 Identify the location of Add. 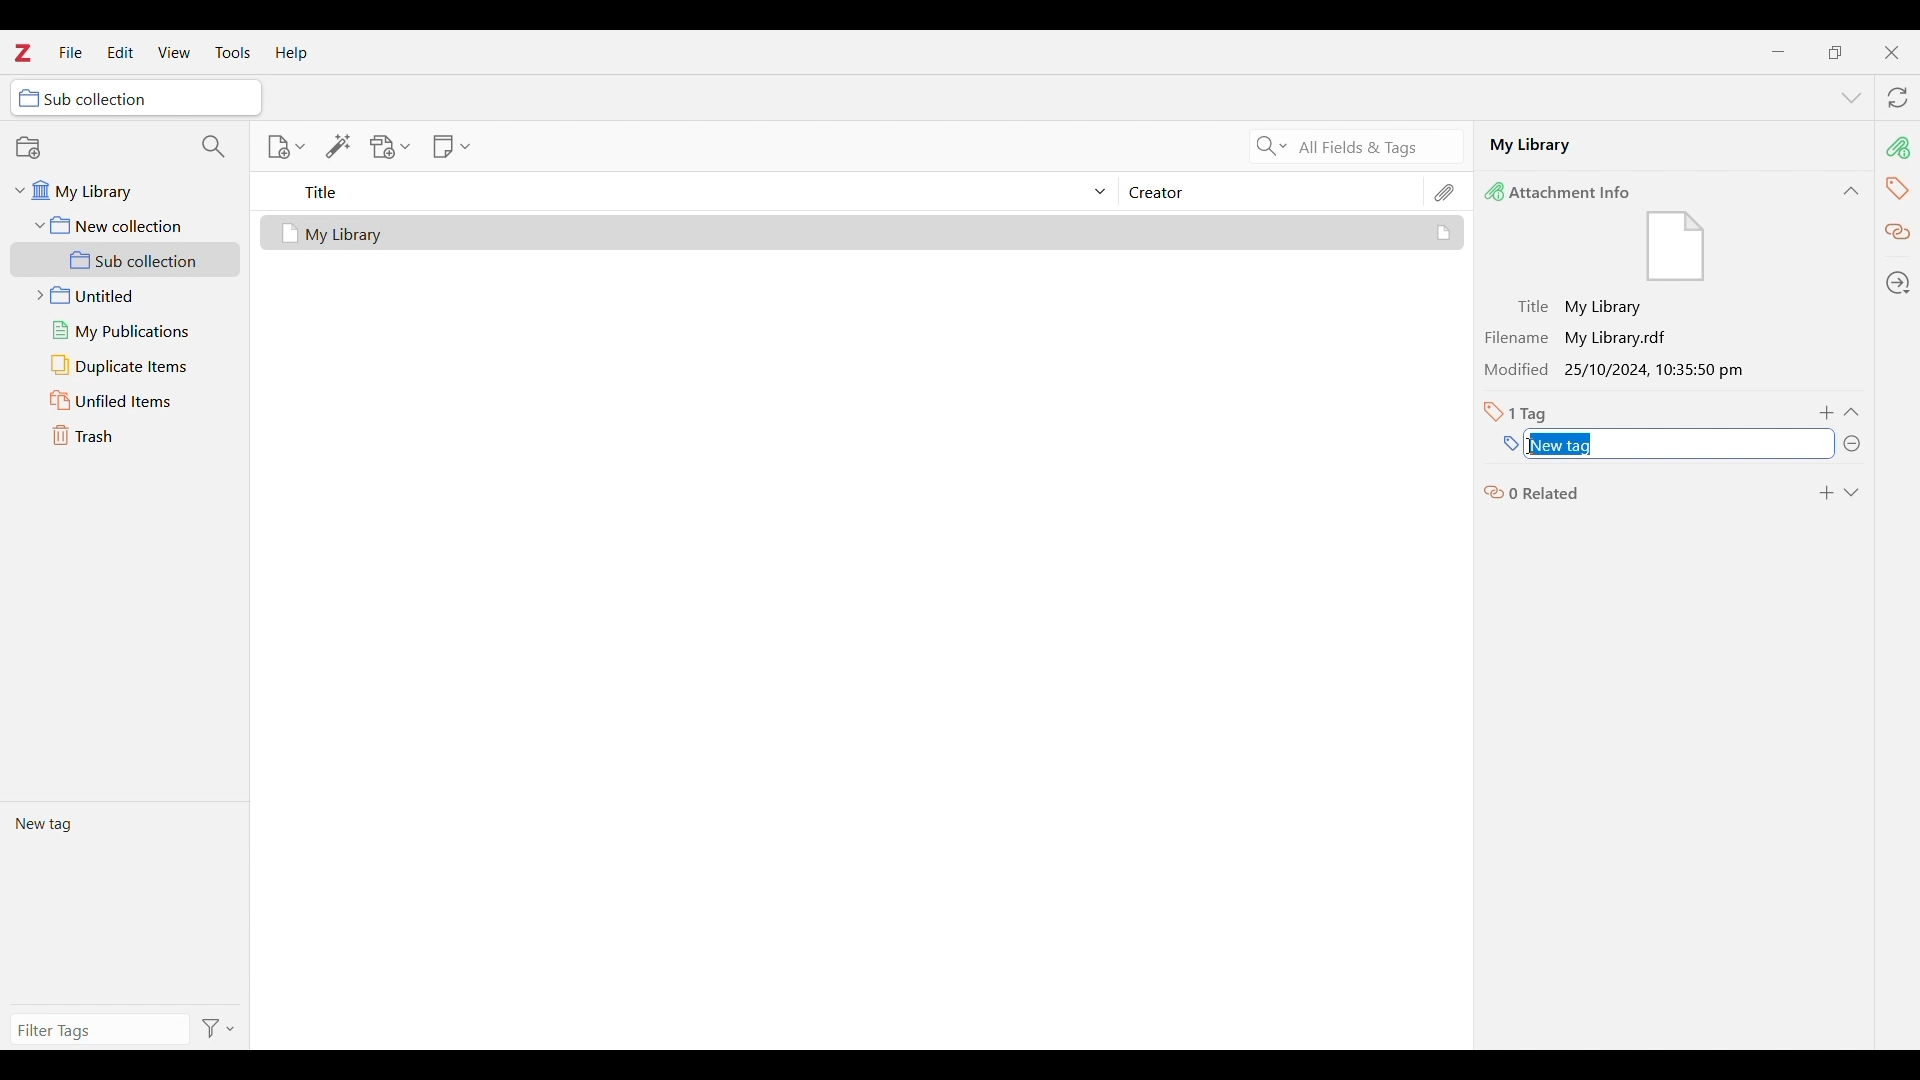
(1828, 413).